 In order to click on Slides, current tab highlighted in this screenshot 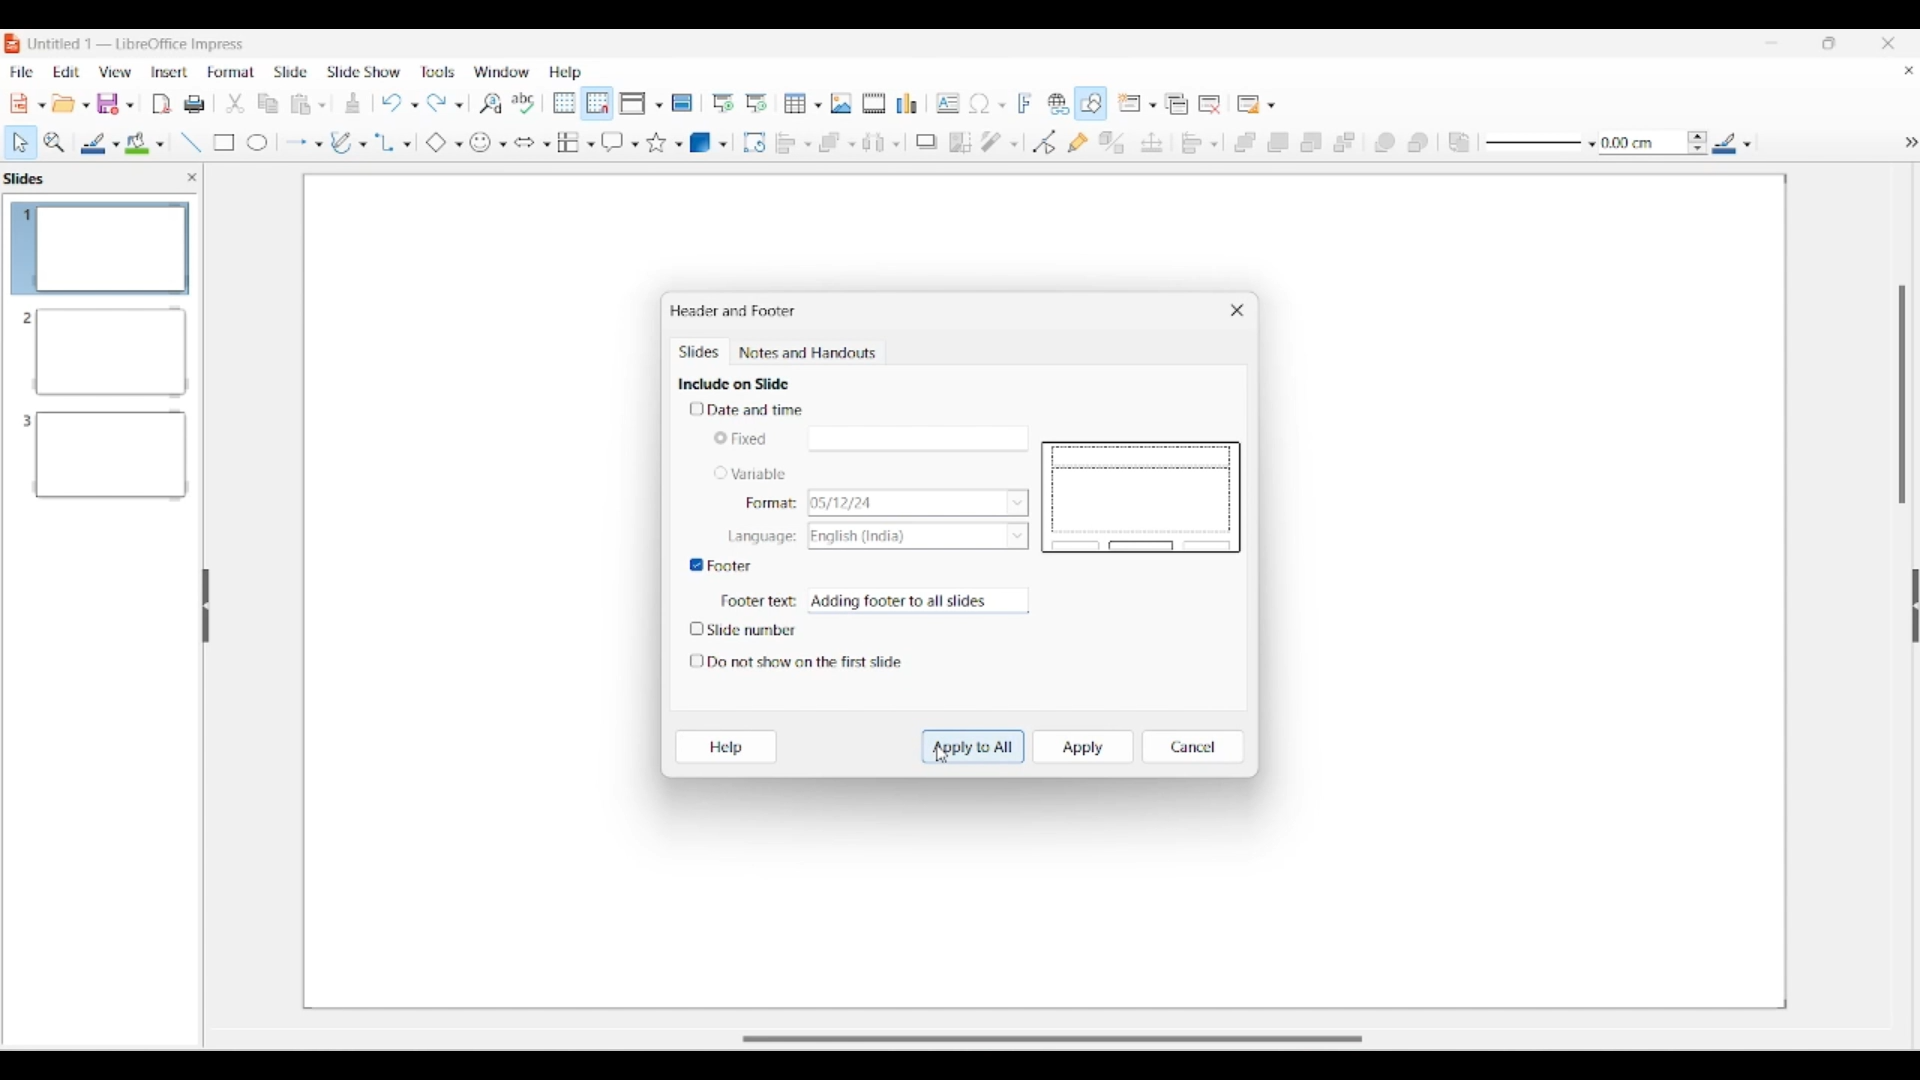, I will do `click(701, 353)`.